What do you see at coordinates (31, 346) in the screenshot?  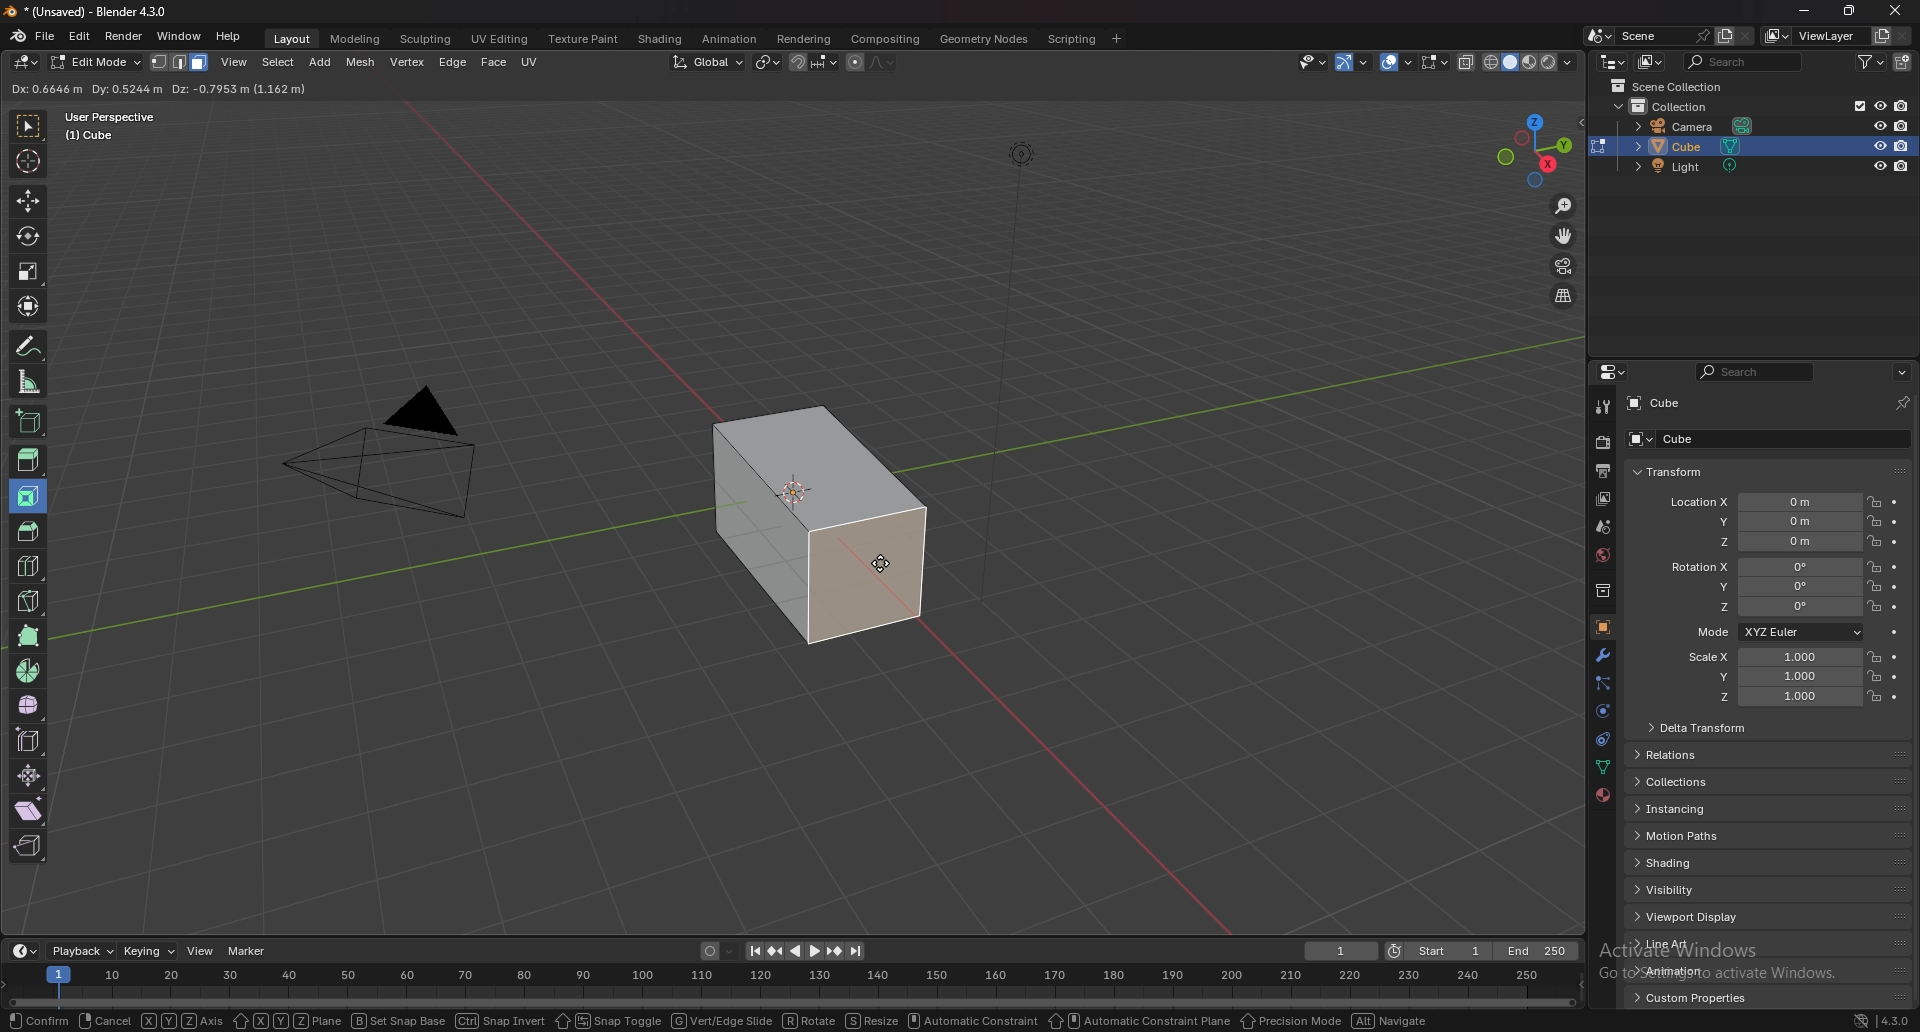 I see `annotate` at bounding box center [31, 346].